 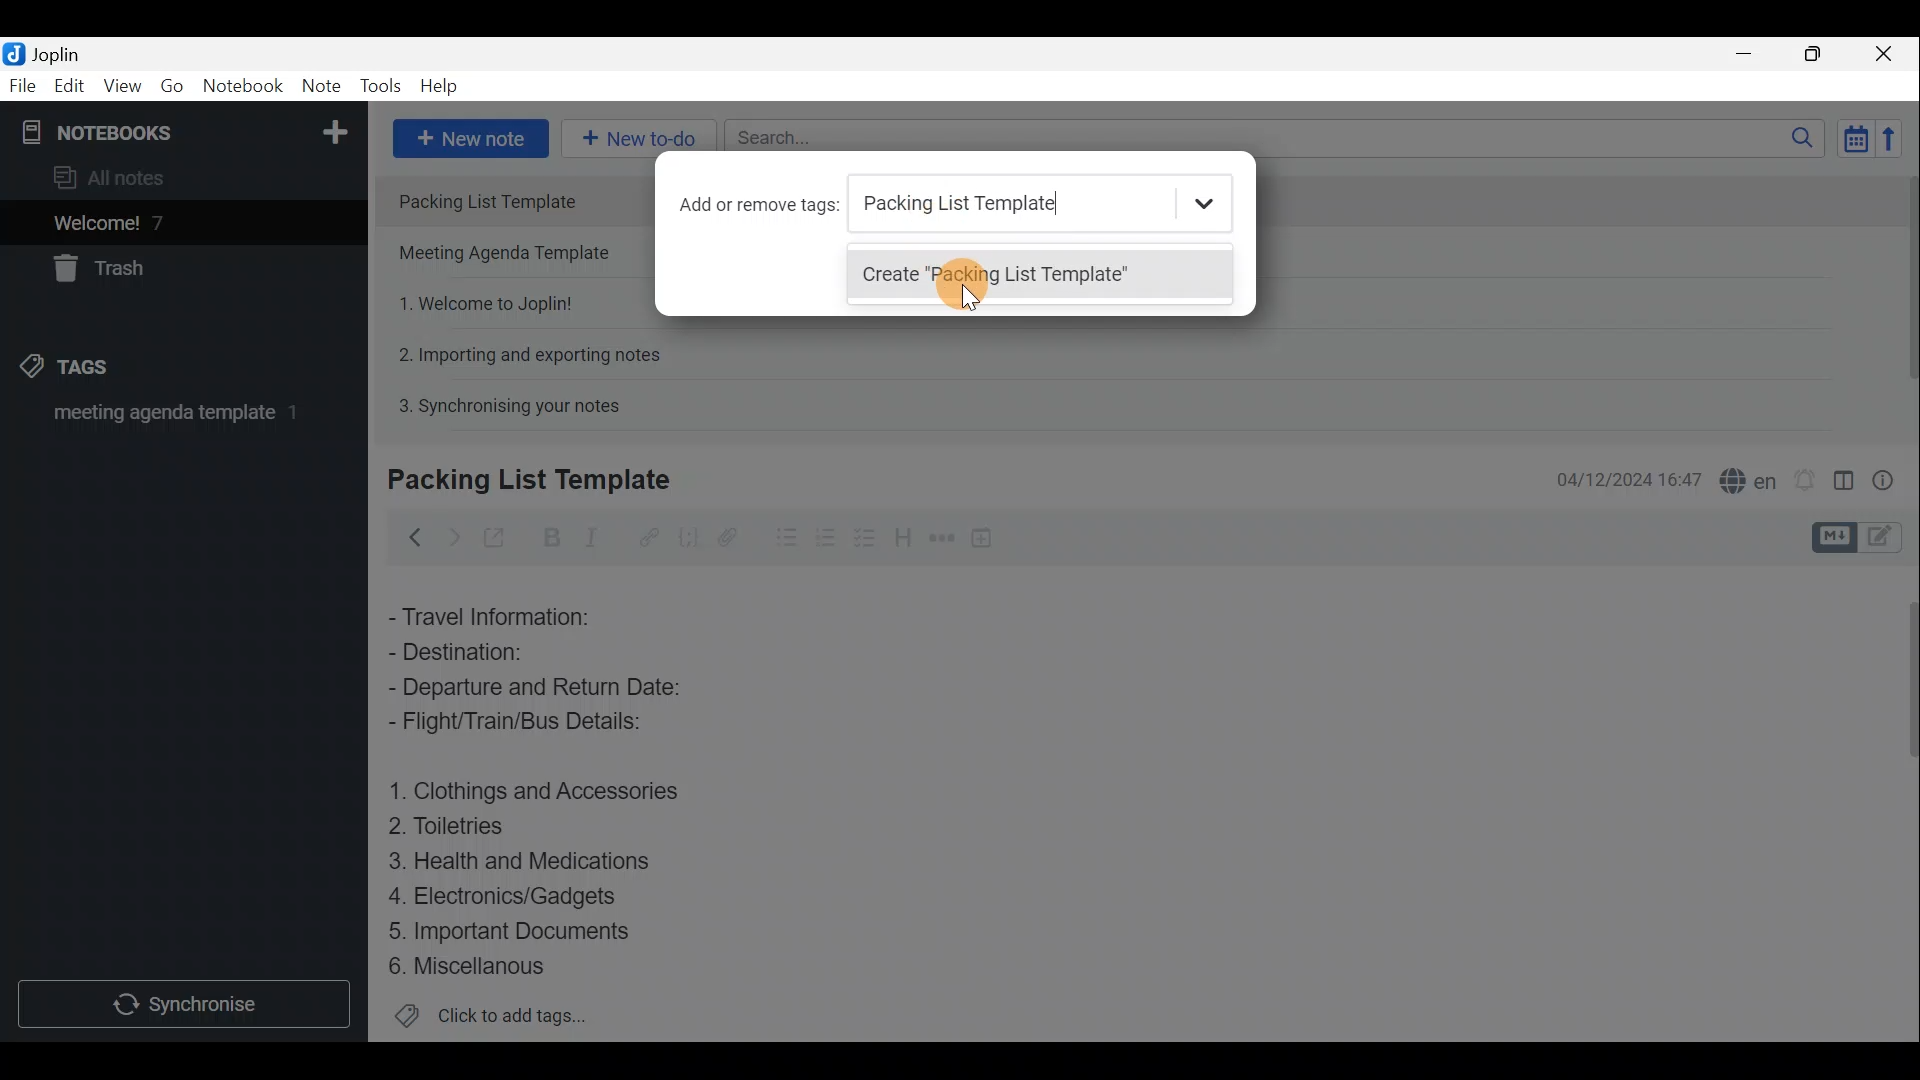 I want to click on add or remove tags, so click(x=762, y=204).